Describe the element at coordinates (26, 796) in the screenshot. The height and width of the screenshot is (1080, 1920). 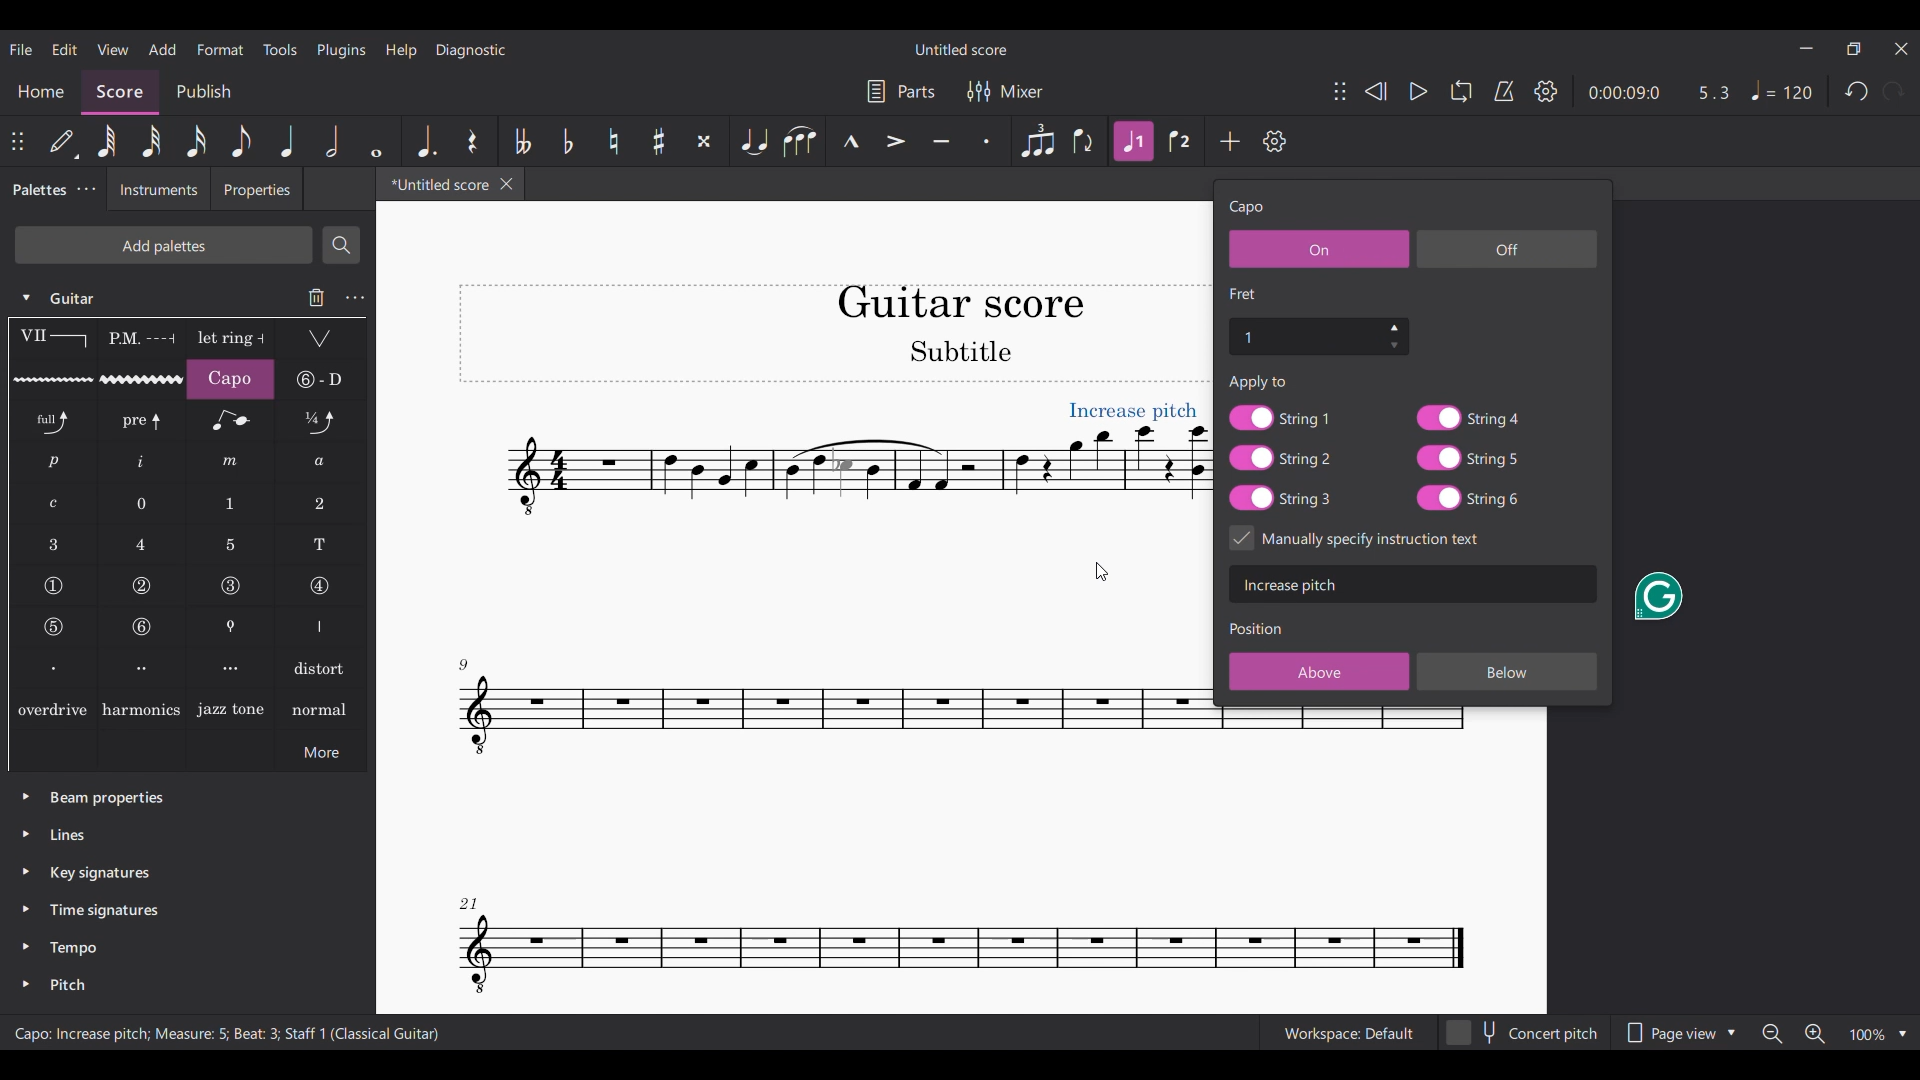
I see `Click to expand beam properties` at that location.